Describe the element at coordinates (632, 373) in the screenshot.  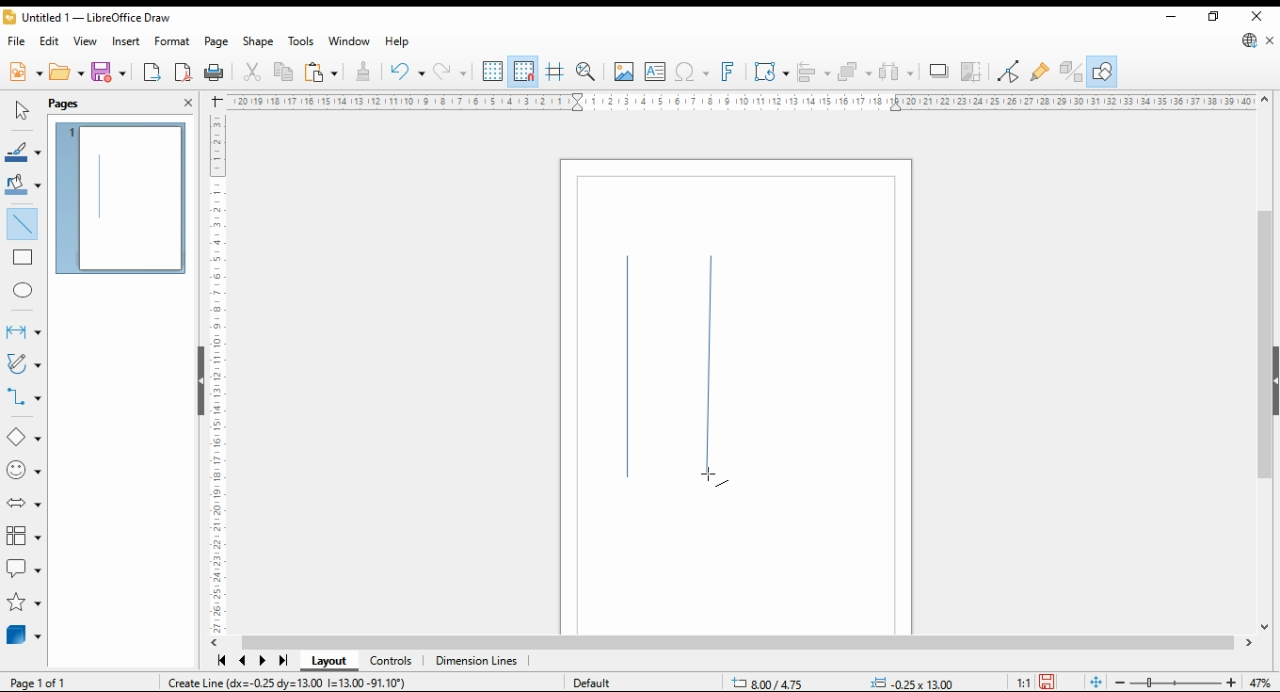
I see `new shape - line` at that location.